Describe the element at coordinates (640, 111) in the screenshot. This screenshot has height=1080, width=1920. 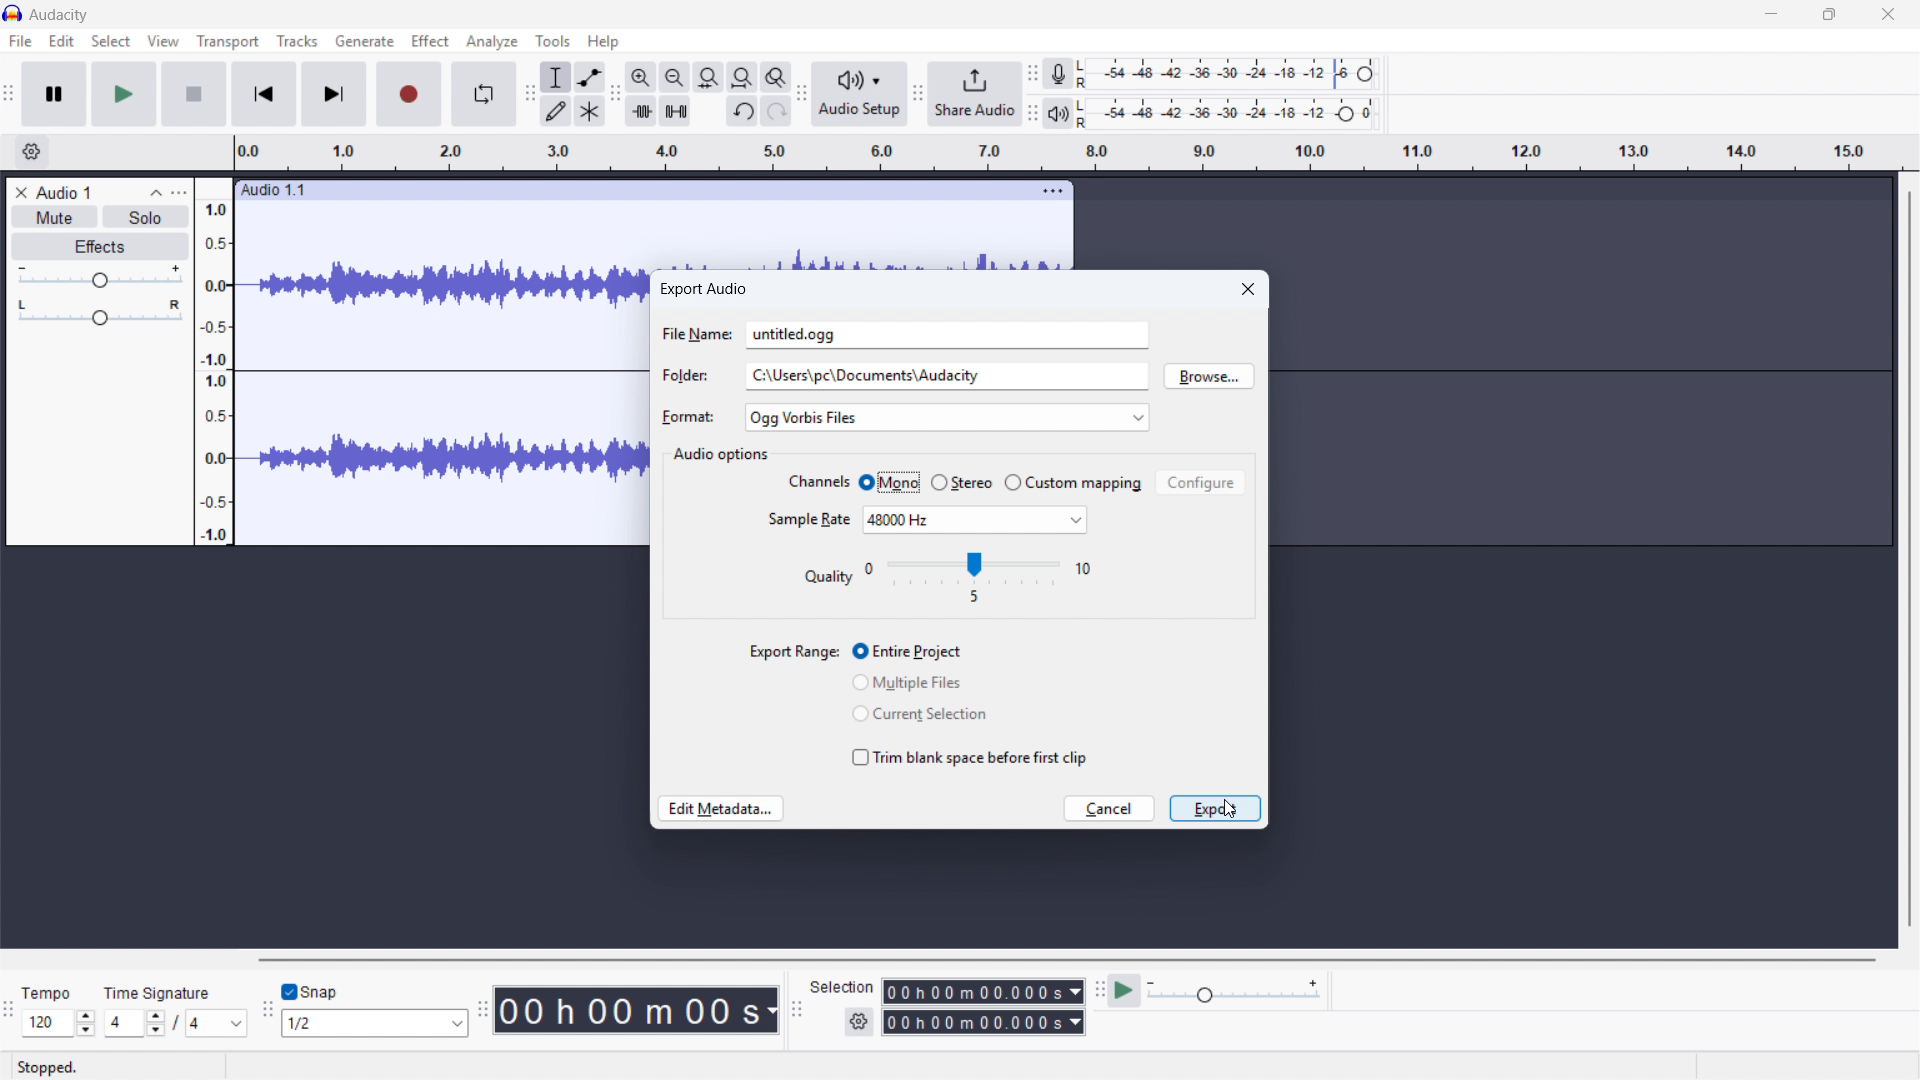
I see `Trim audio outside selection ` at that location.